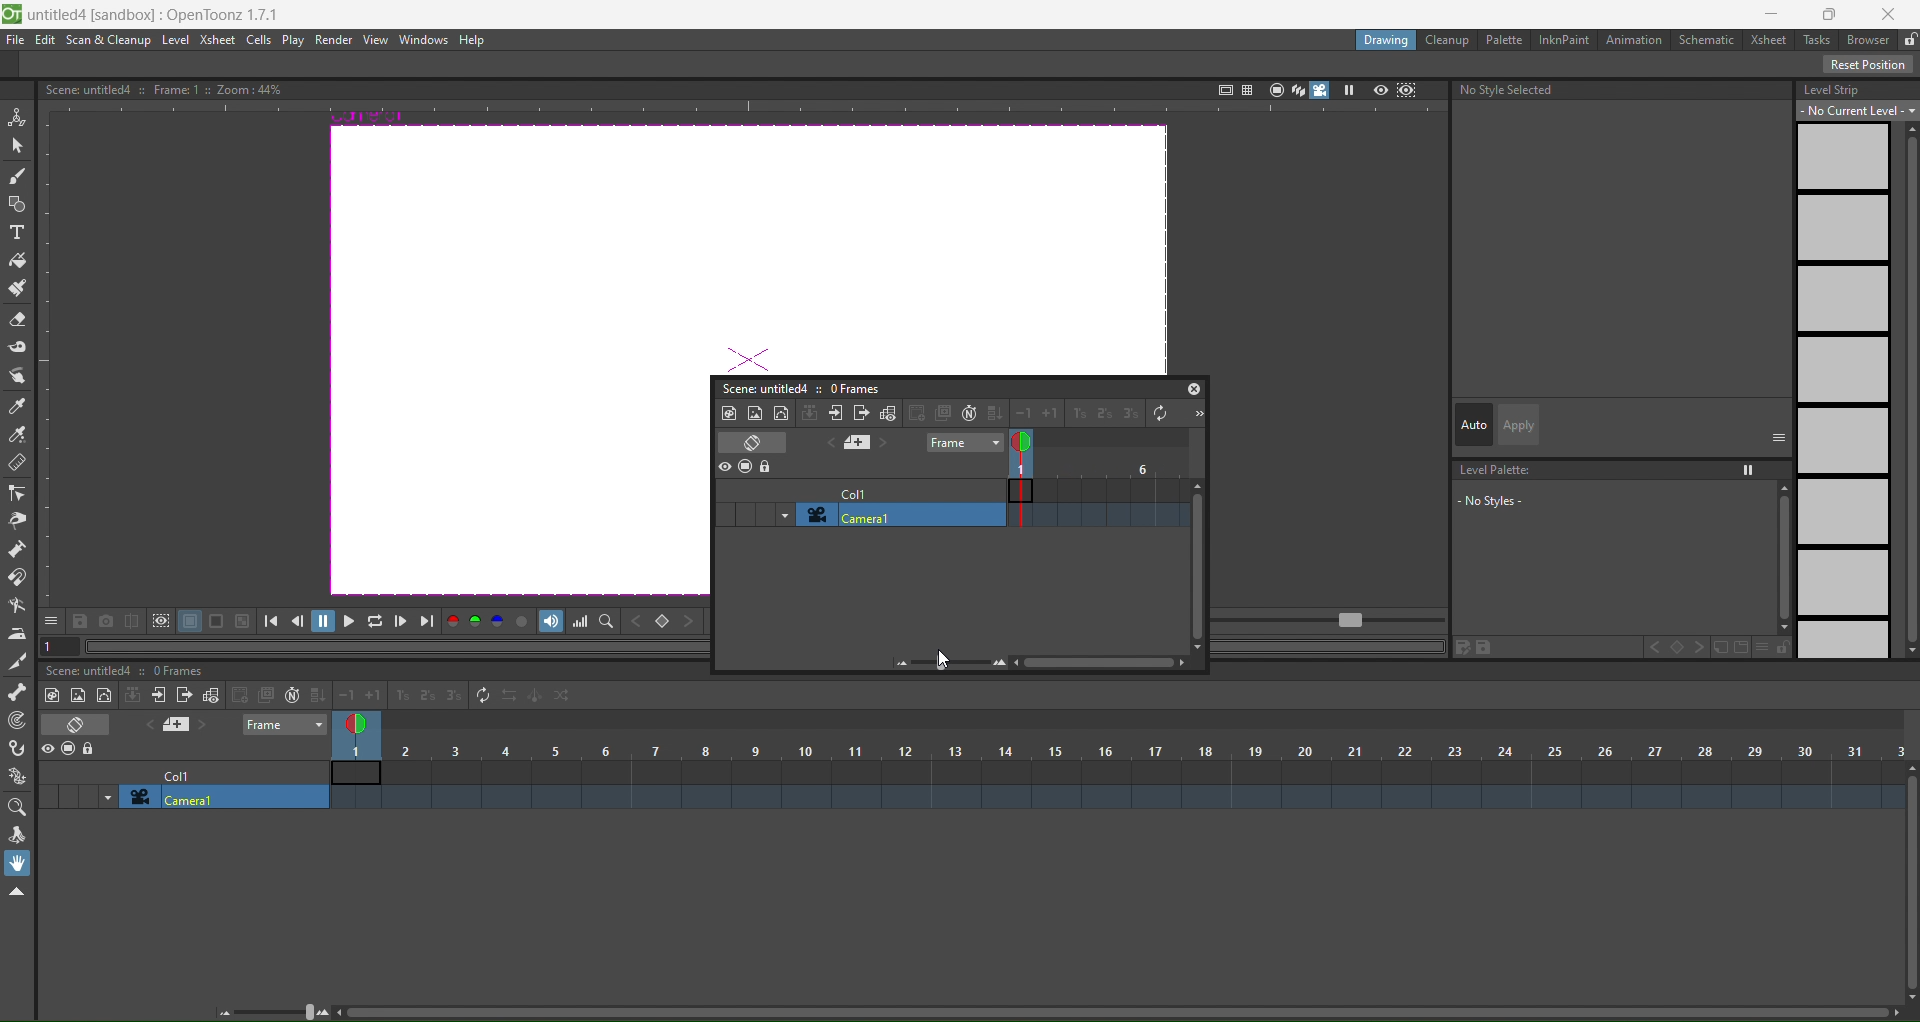  I want to click on browser, so click(1868, 40).